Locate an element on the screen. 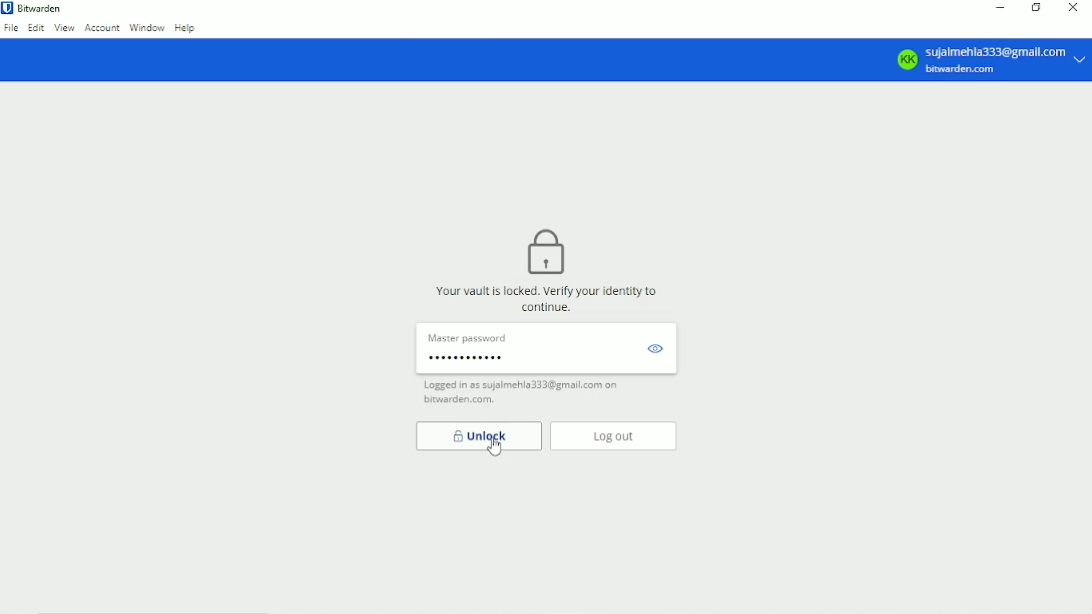  Window is located at coordinates (147, 28).